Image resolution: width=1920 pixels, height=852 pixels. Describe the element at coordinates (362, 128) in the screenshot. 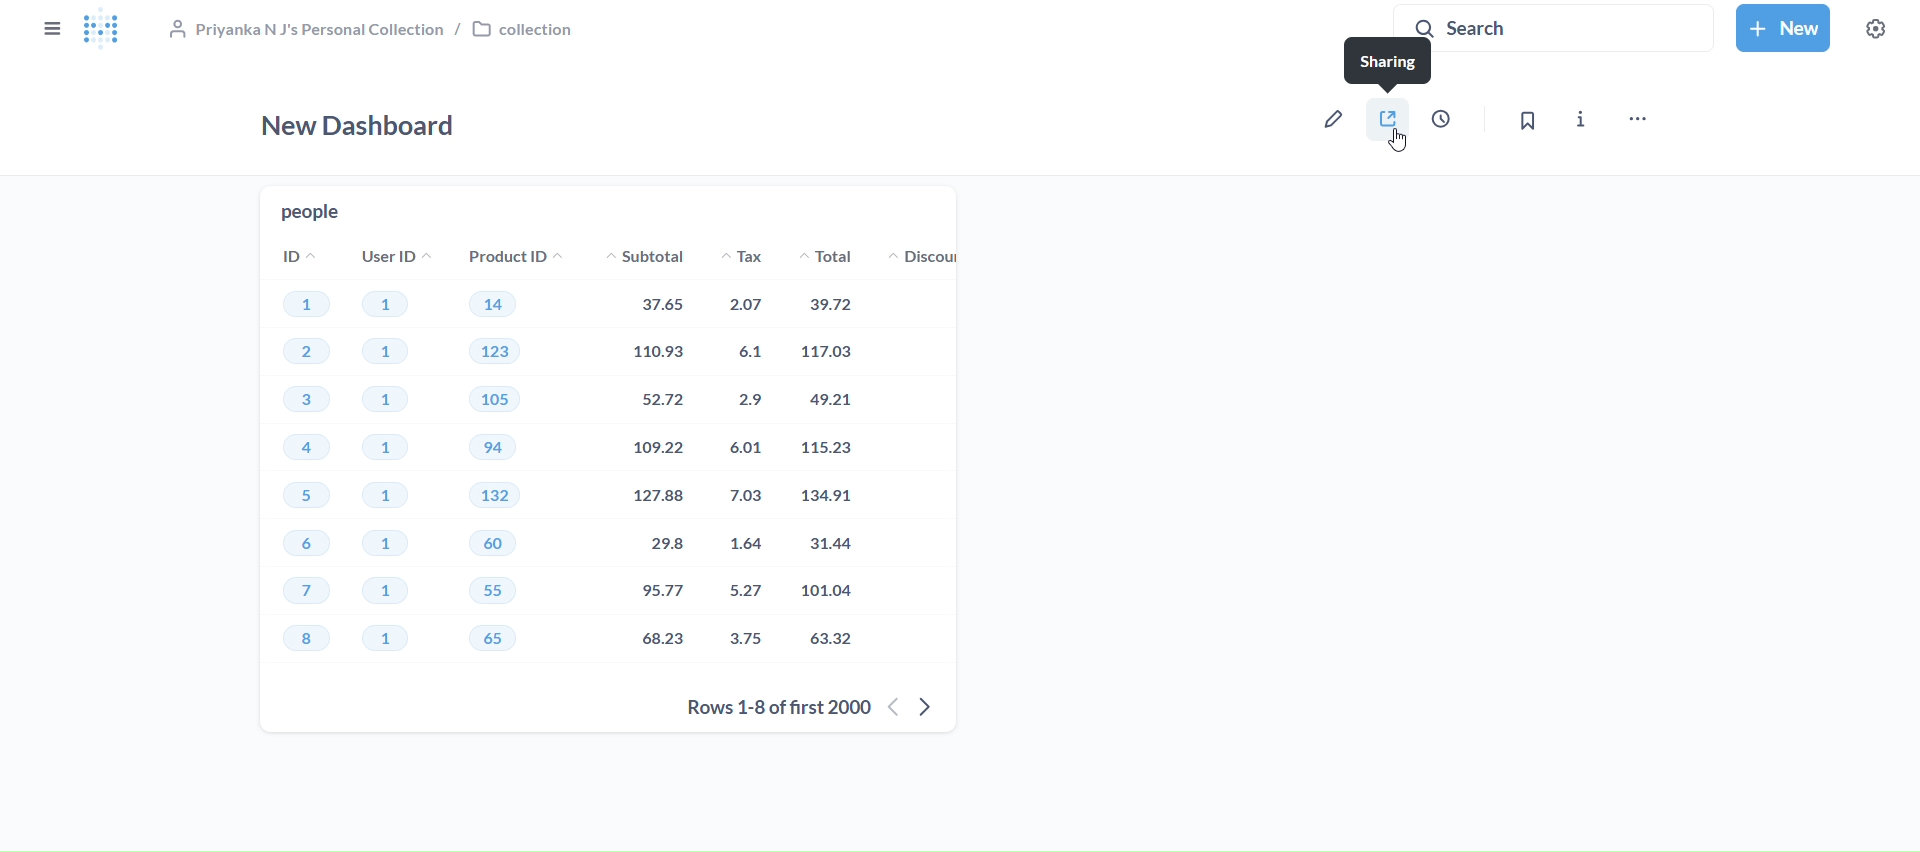

I see `new dashboard` at that location.